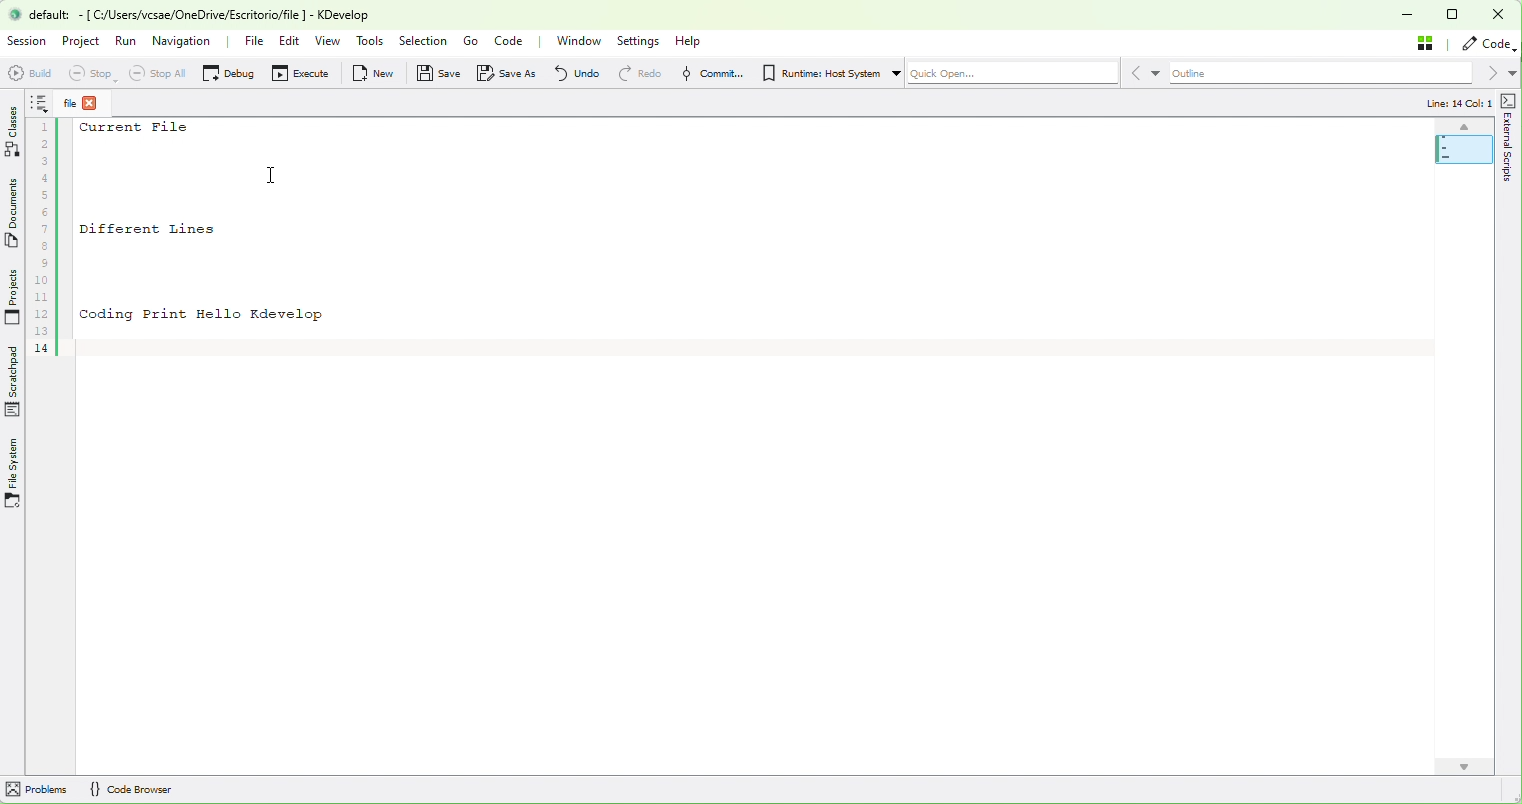 This screenshot has width=1522, height=804. What do you see at coordinates (1430, 44) in the screenshot?
I see `Stash` at bounding box center [1430, 44].